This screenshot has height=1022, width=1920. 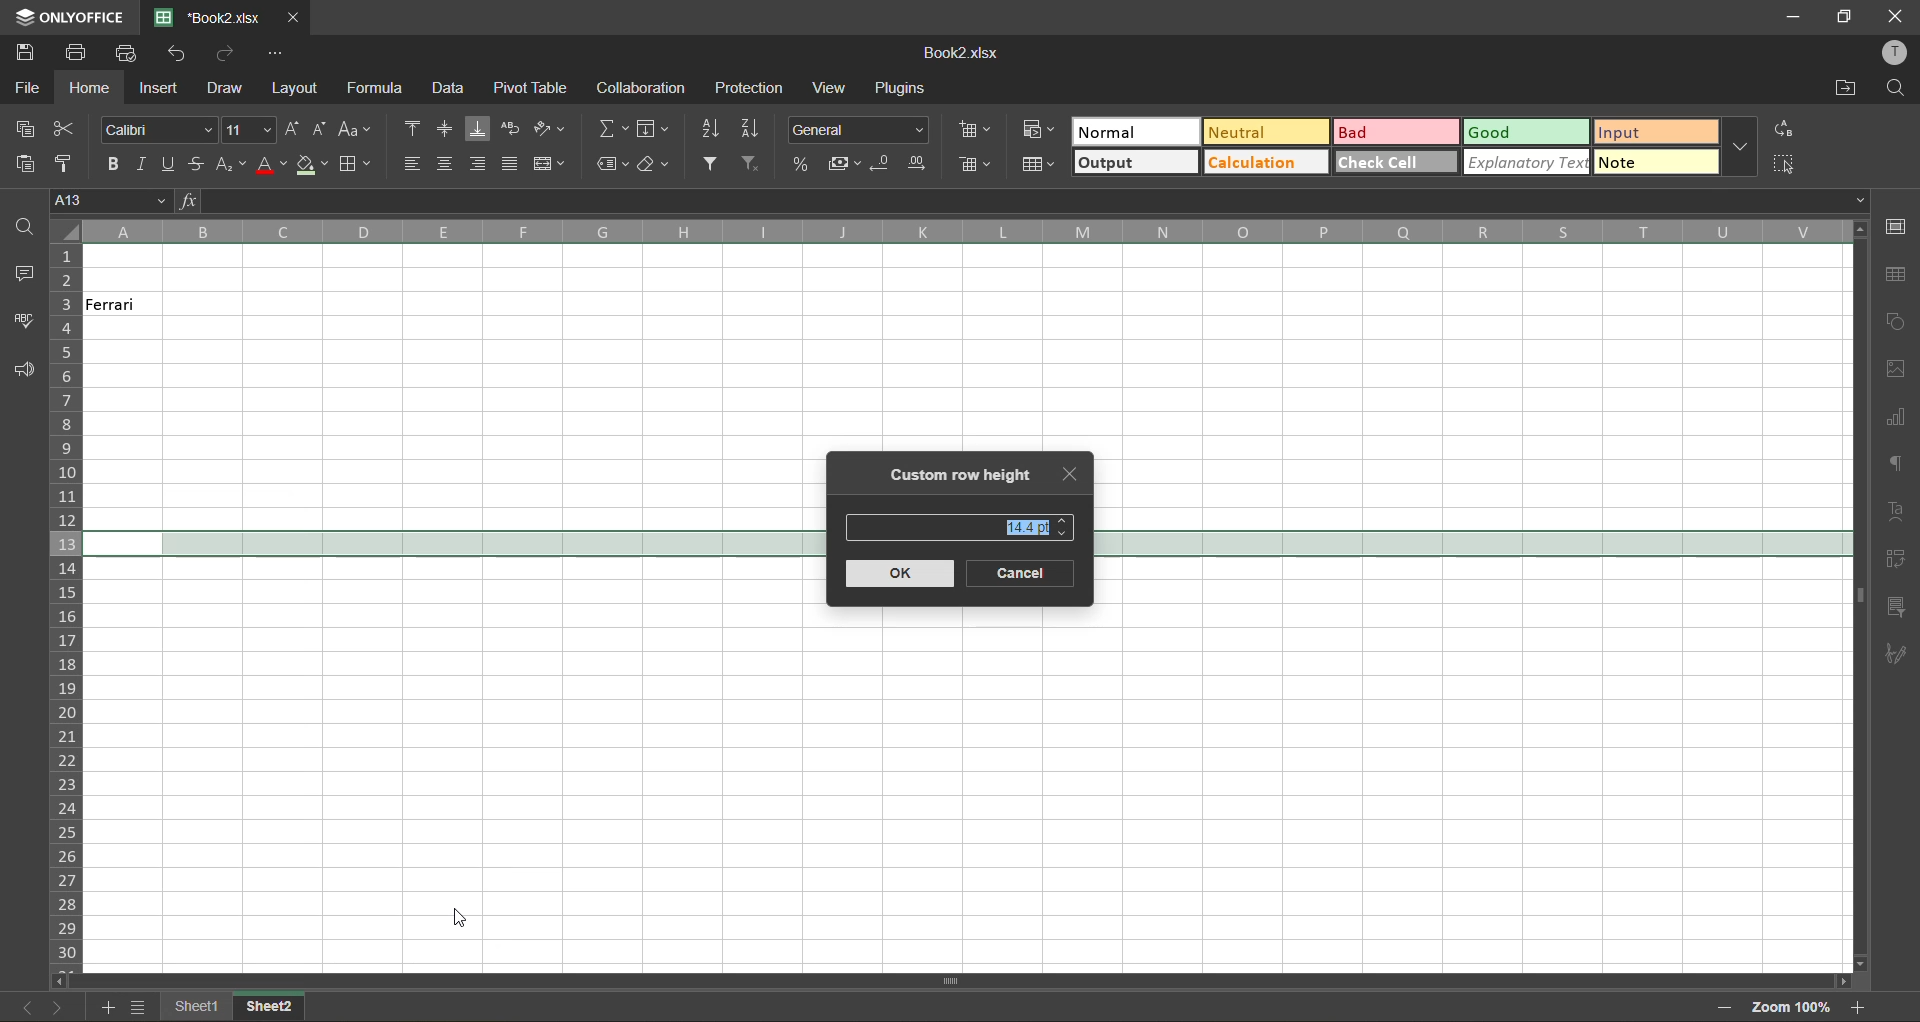 What do you see at coordinates (445, 89) in the screenshot?
I see `data` at bounding box center [445, 89].